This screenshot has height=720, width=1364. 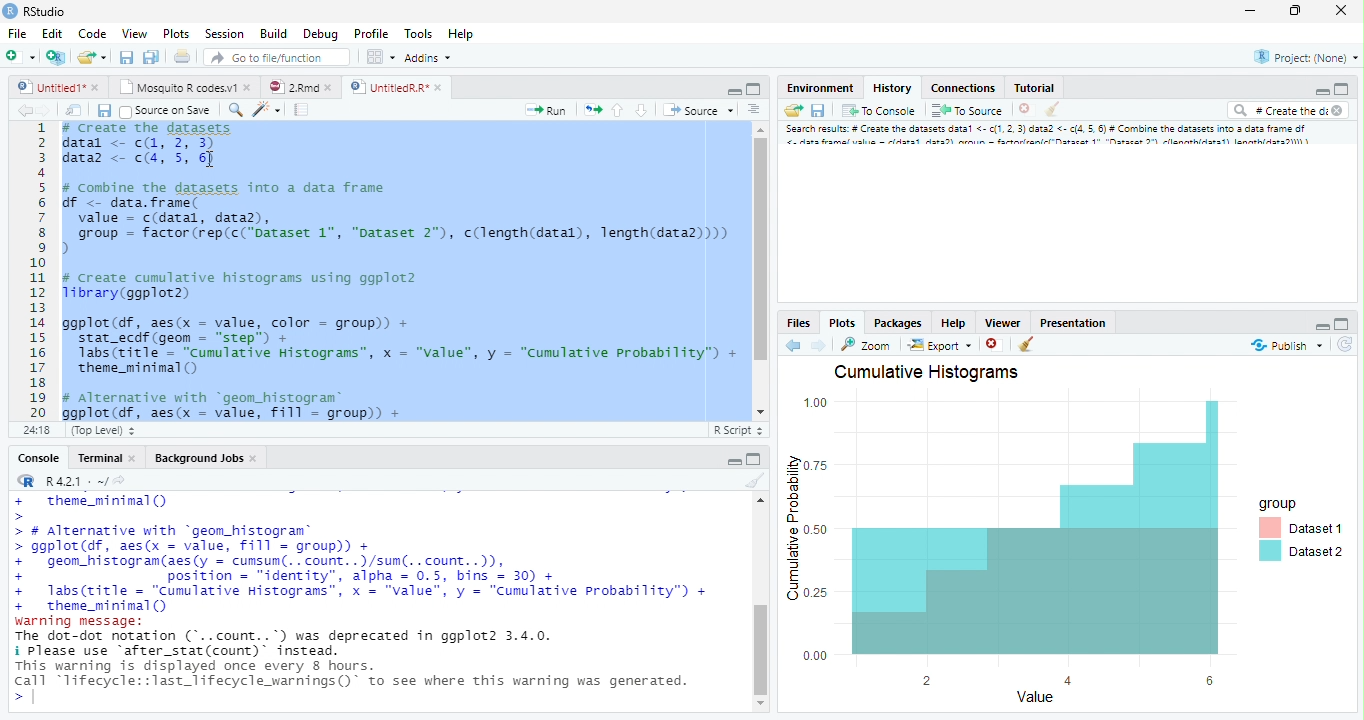 I want to click on Pages, so click(x=593, y=112).